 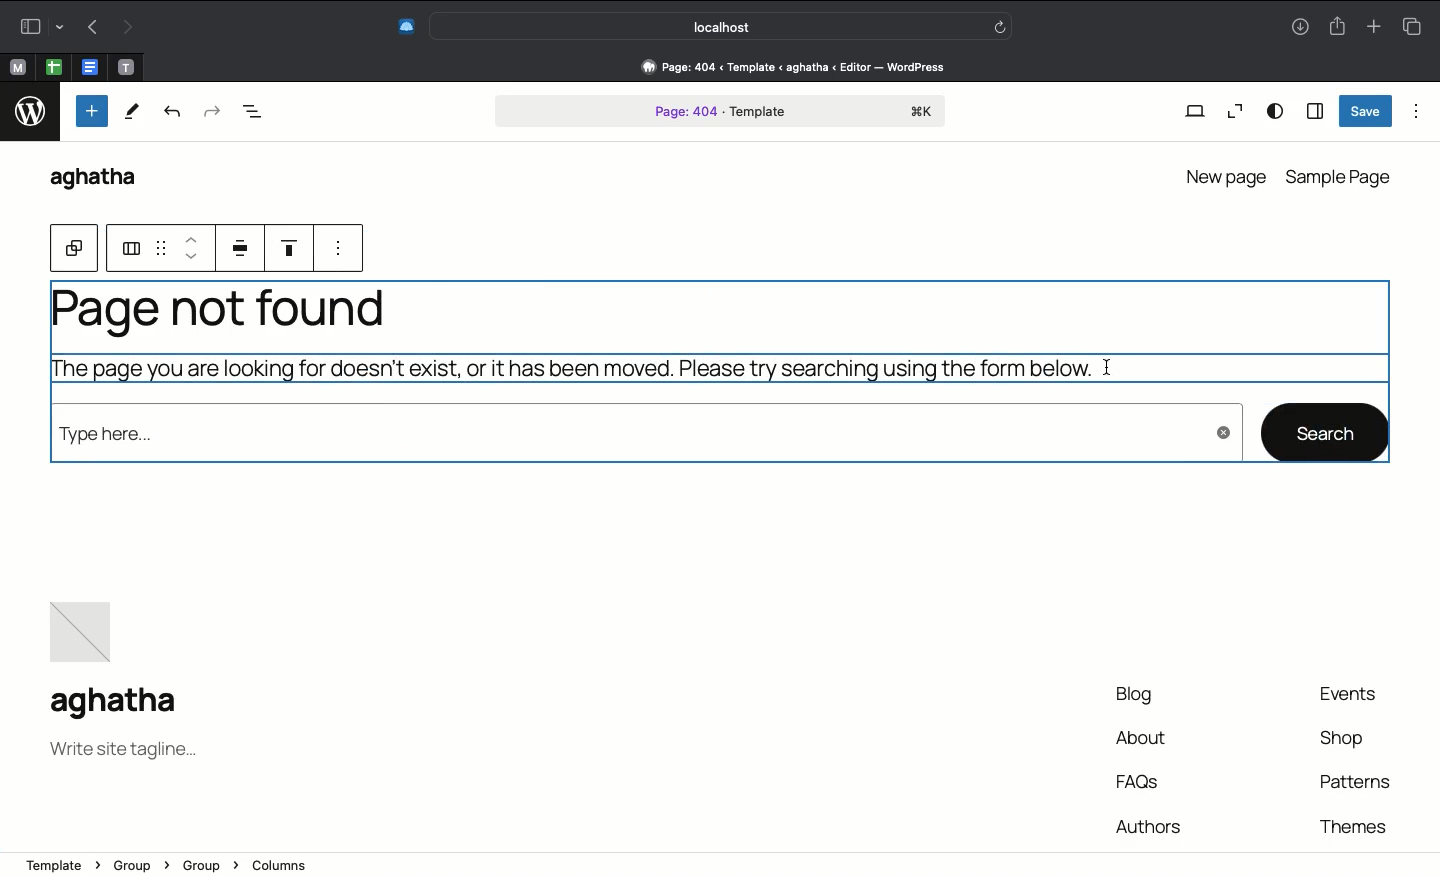 I want to click on ungroup, so click(x=129, y=246).